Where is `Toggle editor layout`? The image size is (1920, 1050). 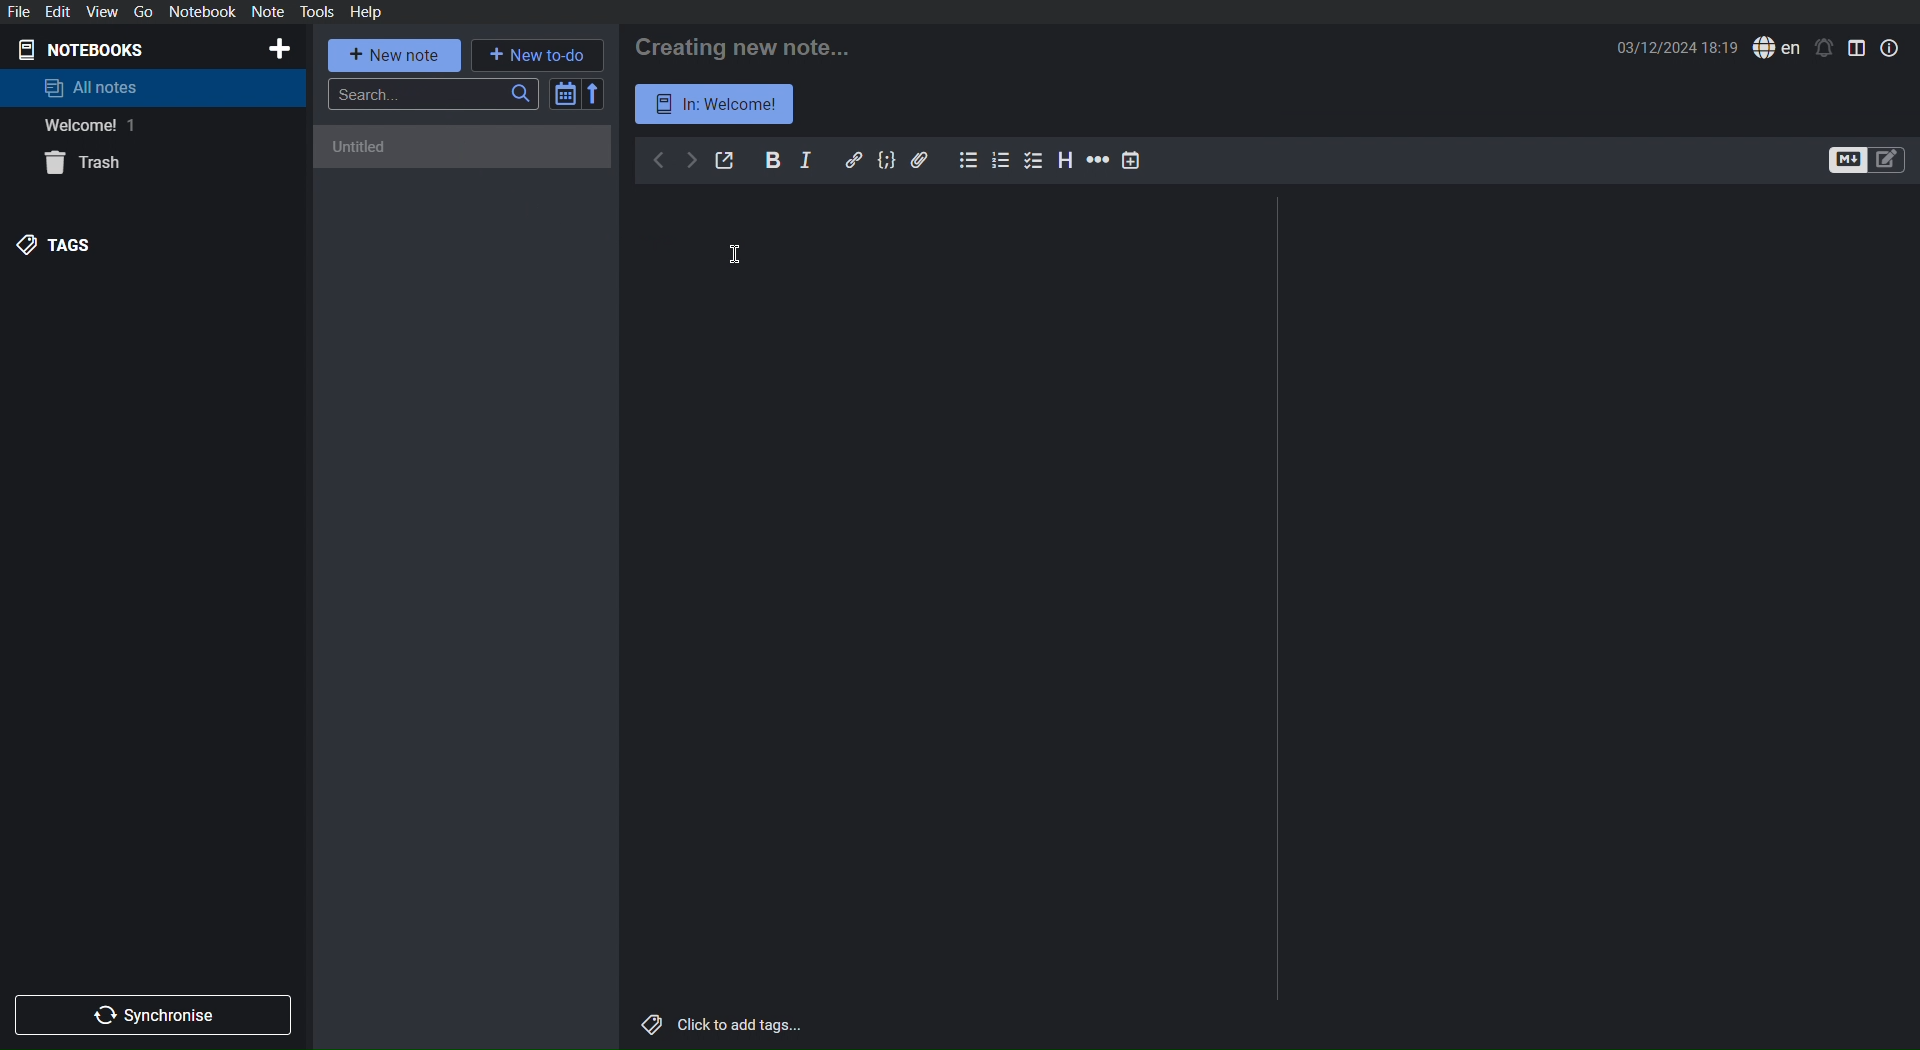 Toggle editor layout is located at coordinates (1858, 47).